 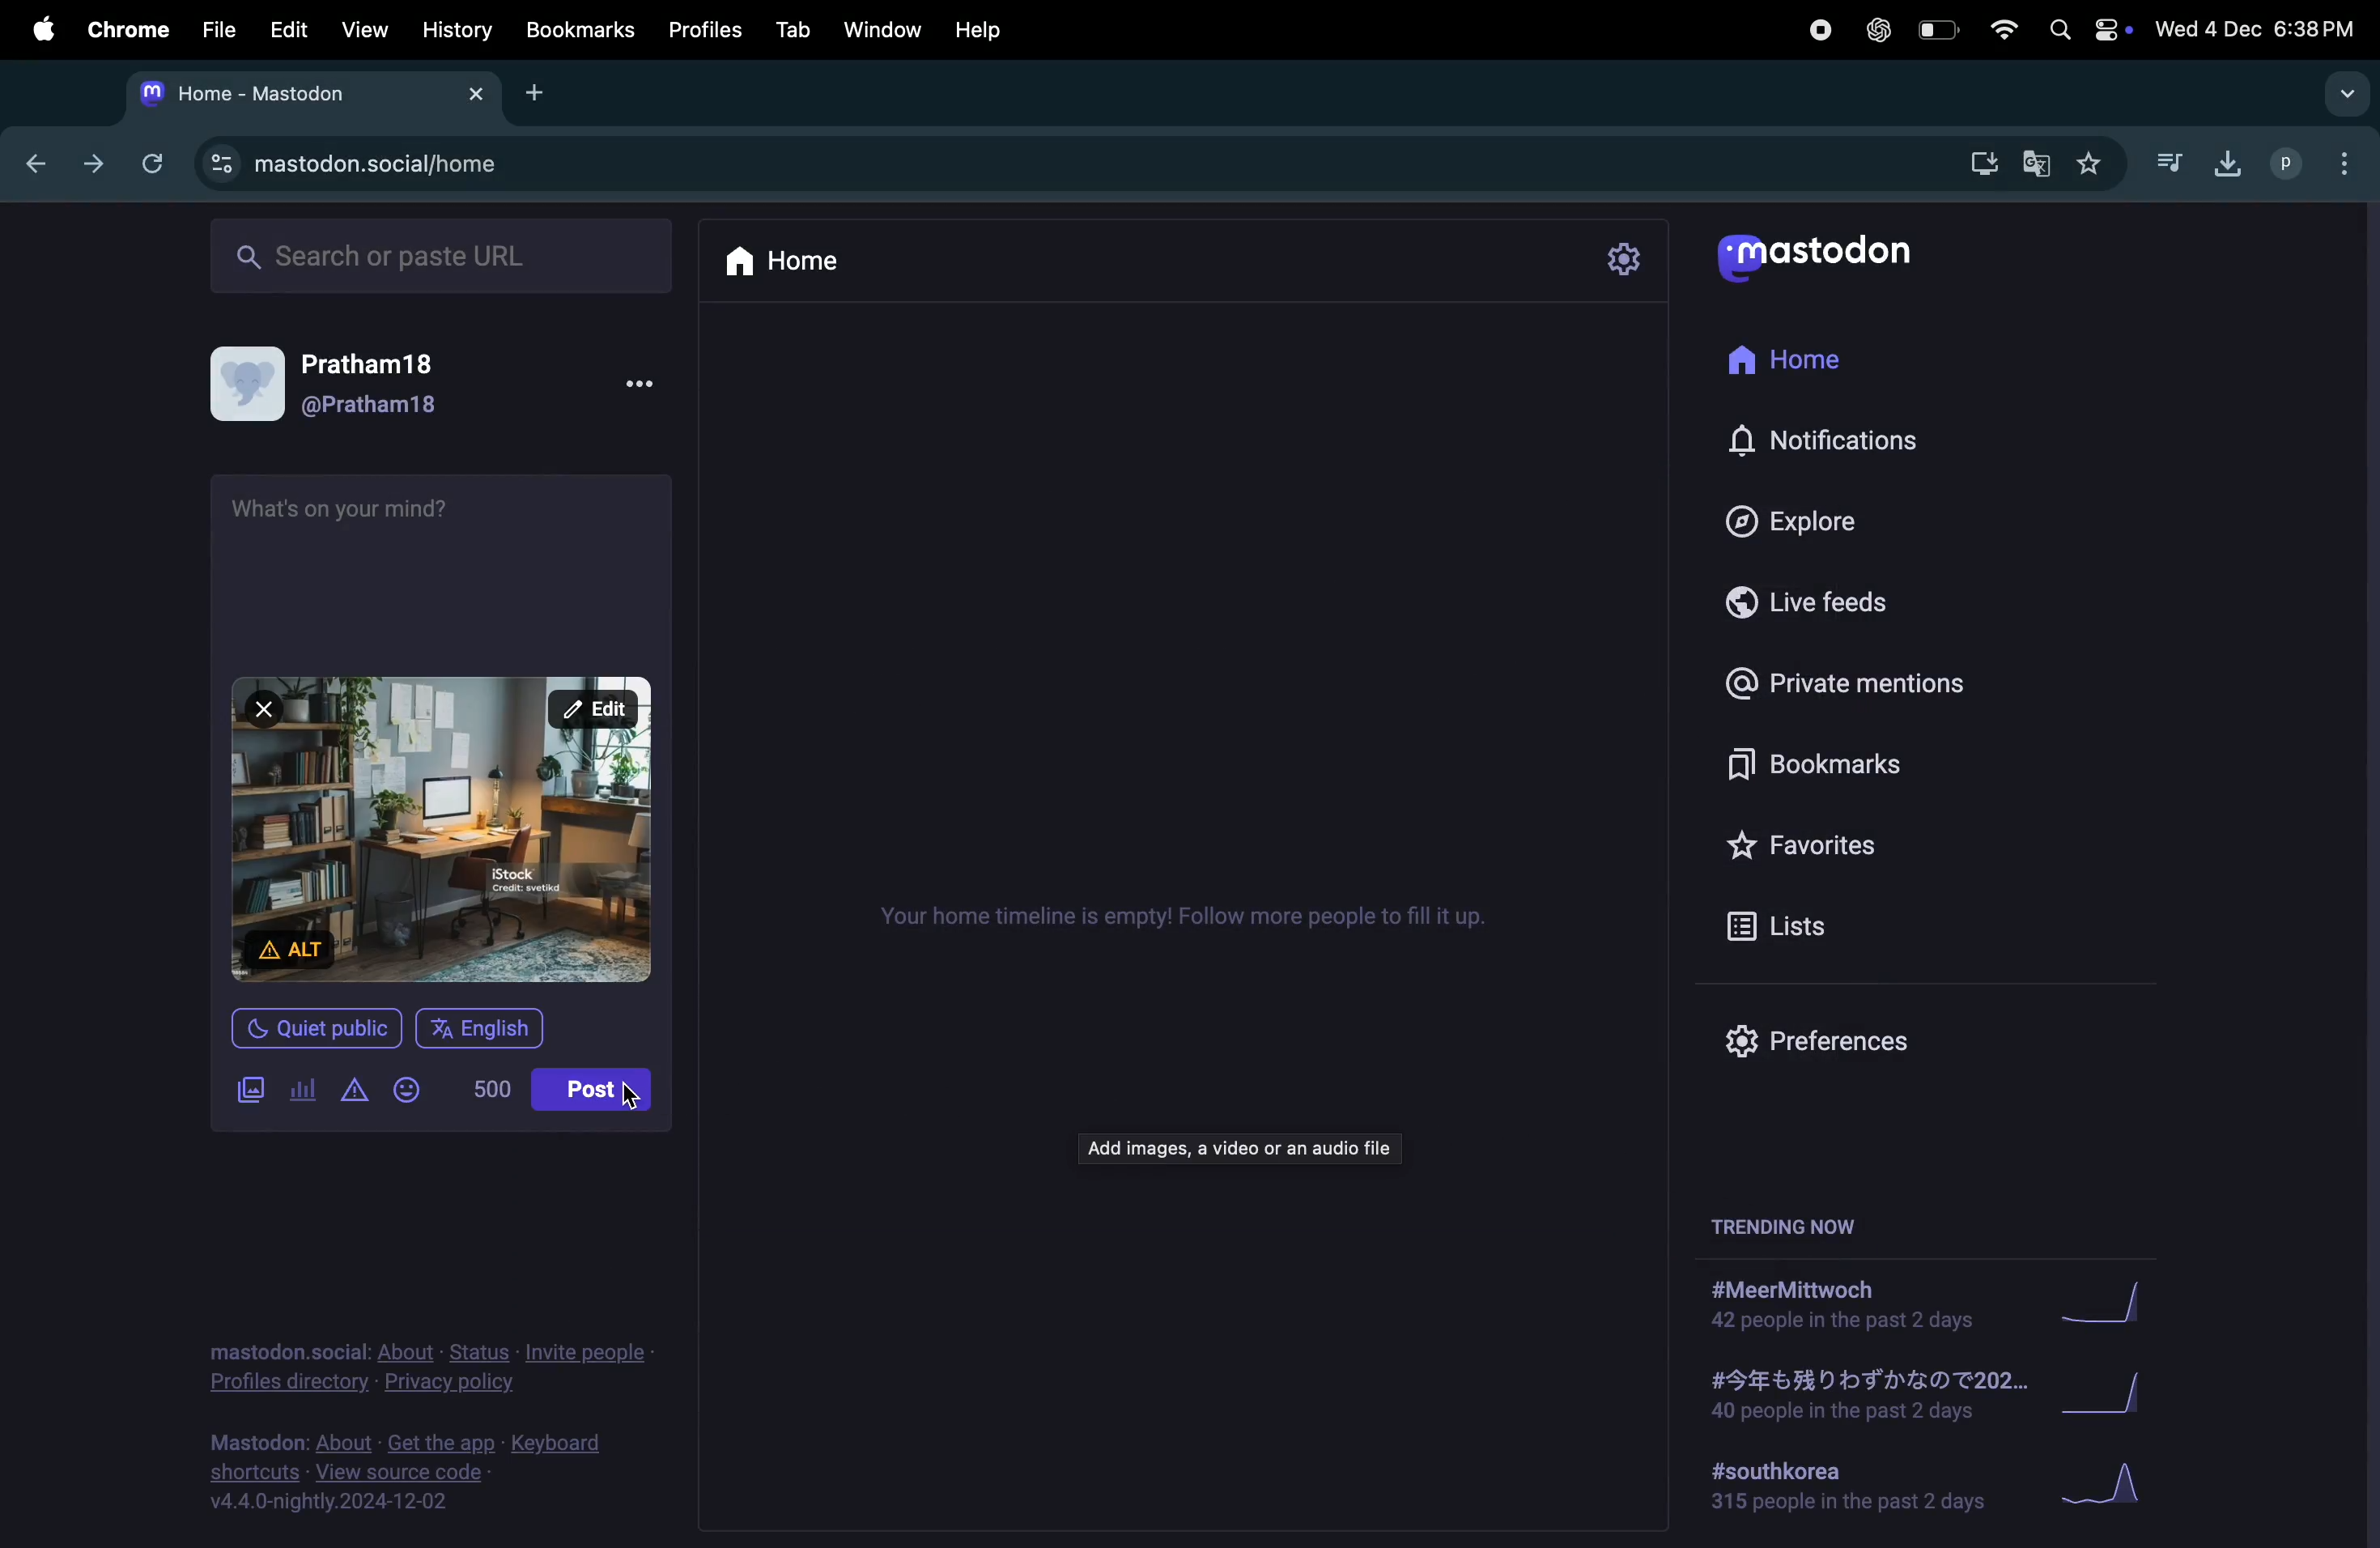 What do you see at coordinates (1983, 164) in the screenshot?
I see `download mastdon` at bounding box center [1983, 164].